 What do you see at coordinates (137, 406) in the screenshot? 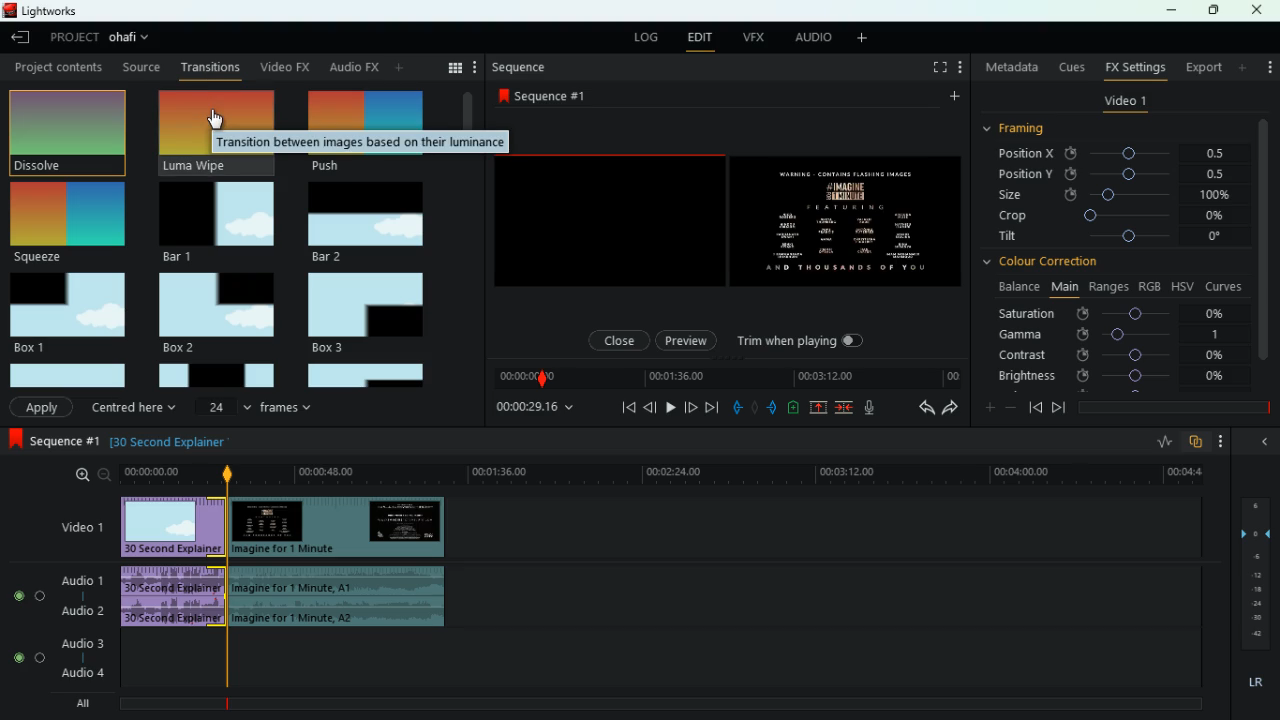
I see `centered here` at bounding box center [137, 406].